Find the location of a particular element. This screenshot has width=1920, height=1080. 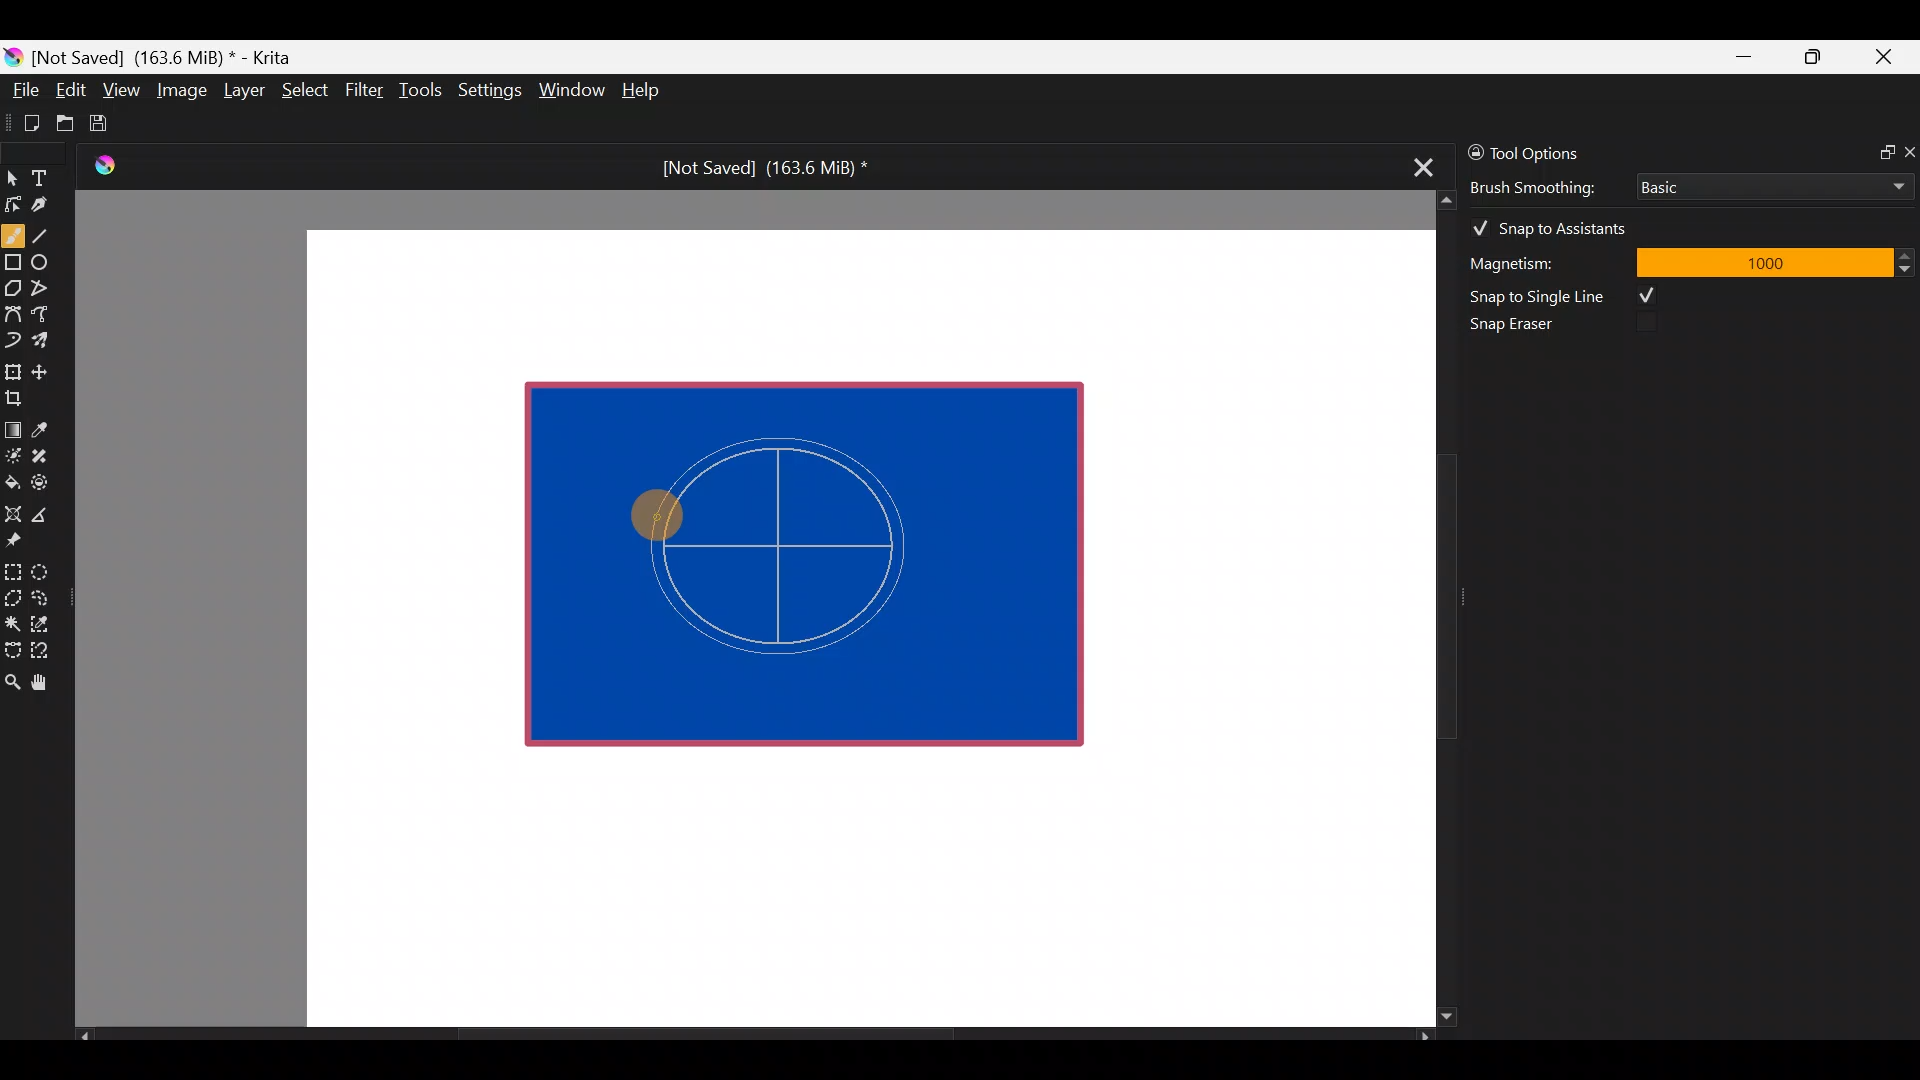

Snap to assistants is located at coordinates (1559, 224).